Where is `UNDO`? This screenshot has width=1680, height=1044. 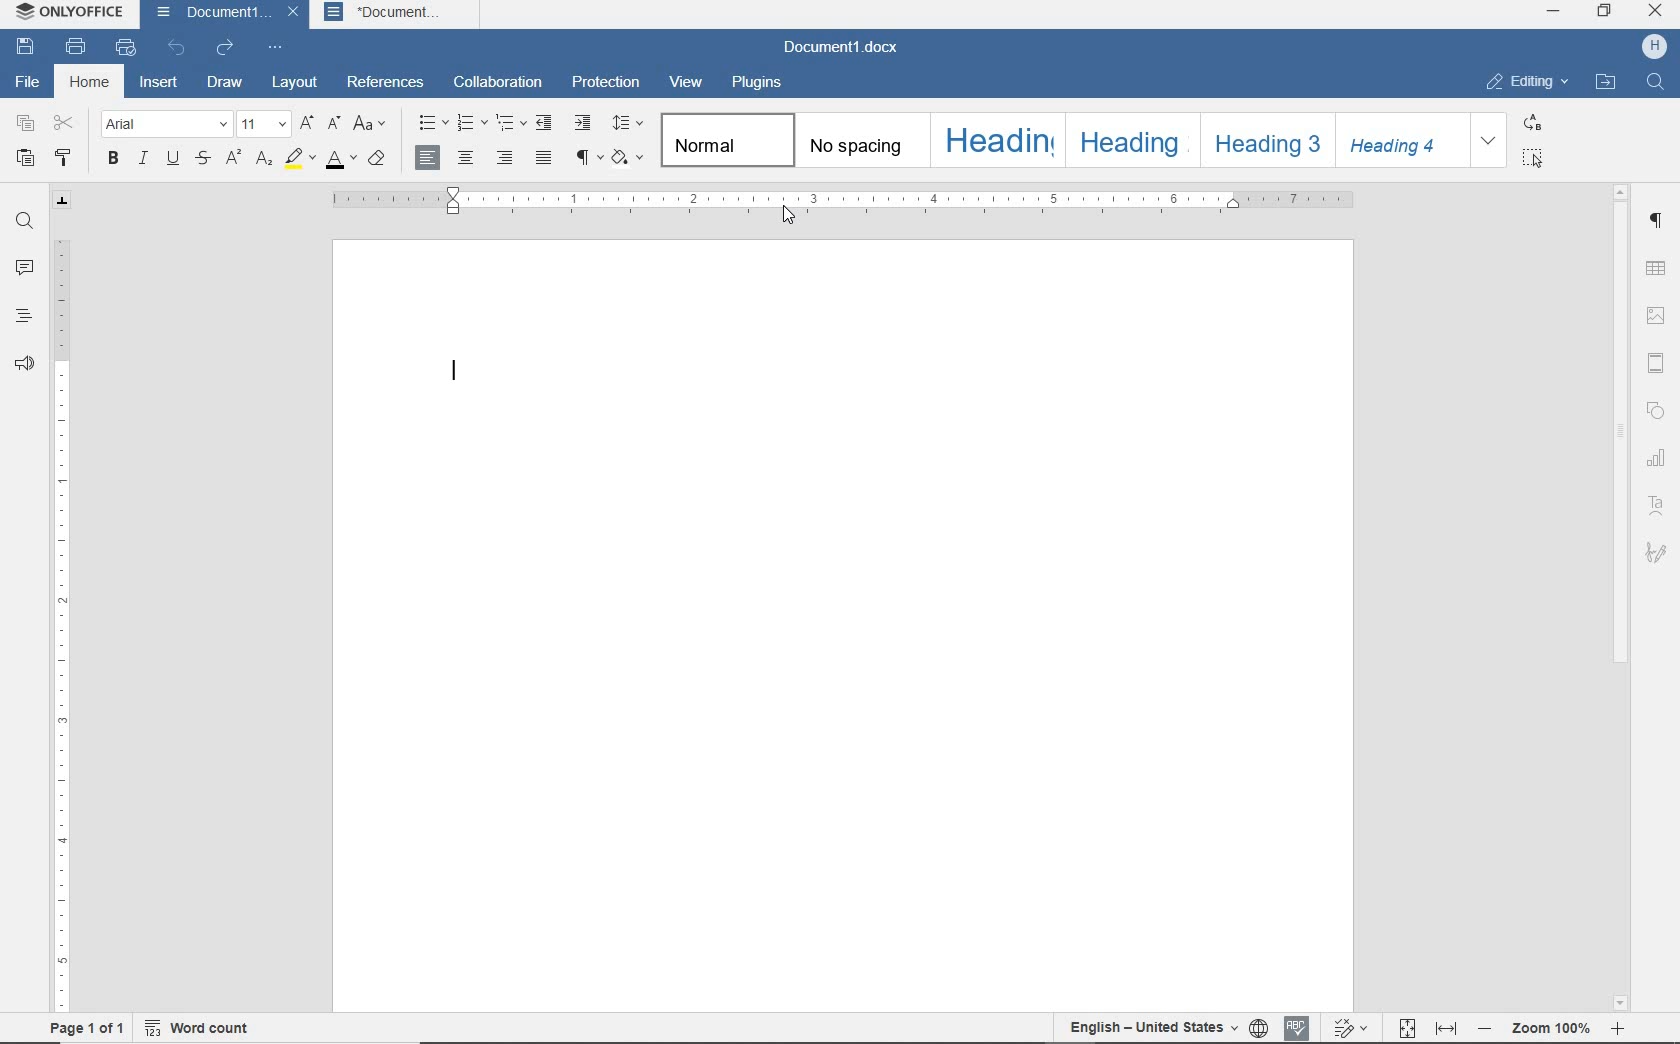 UNDO is located at coordinates (177, 49).